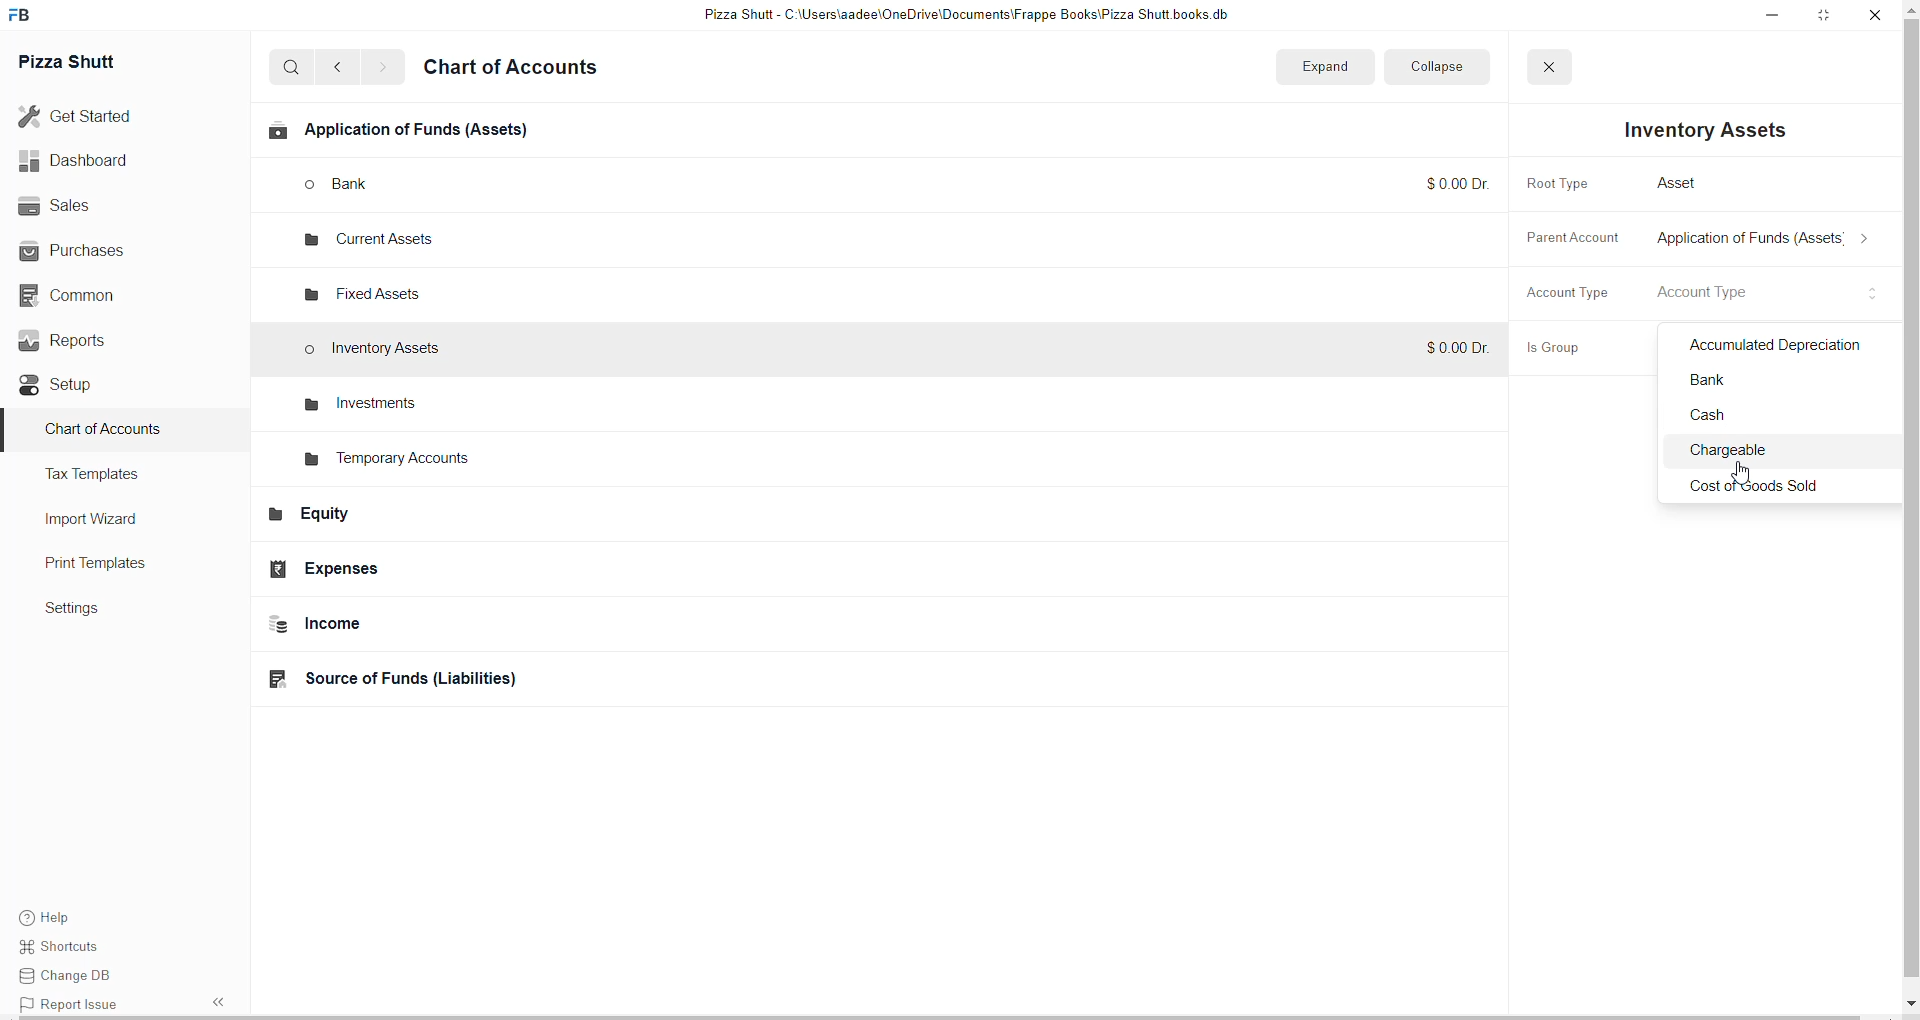 The width and height of the screenshot is (1920, 1020). What do you see at coordinates (65, 979) in the screenshot?
I see `change DB` at bounding box center [65, 979].